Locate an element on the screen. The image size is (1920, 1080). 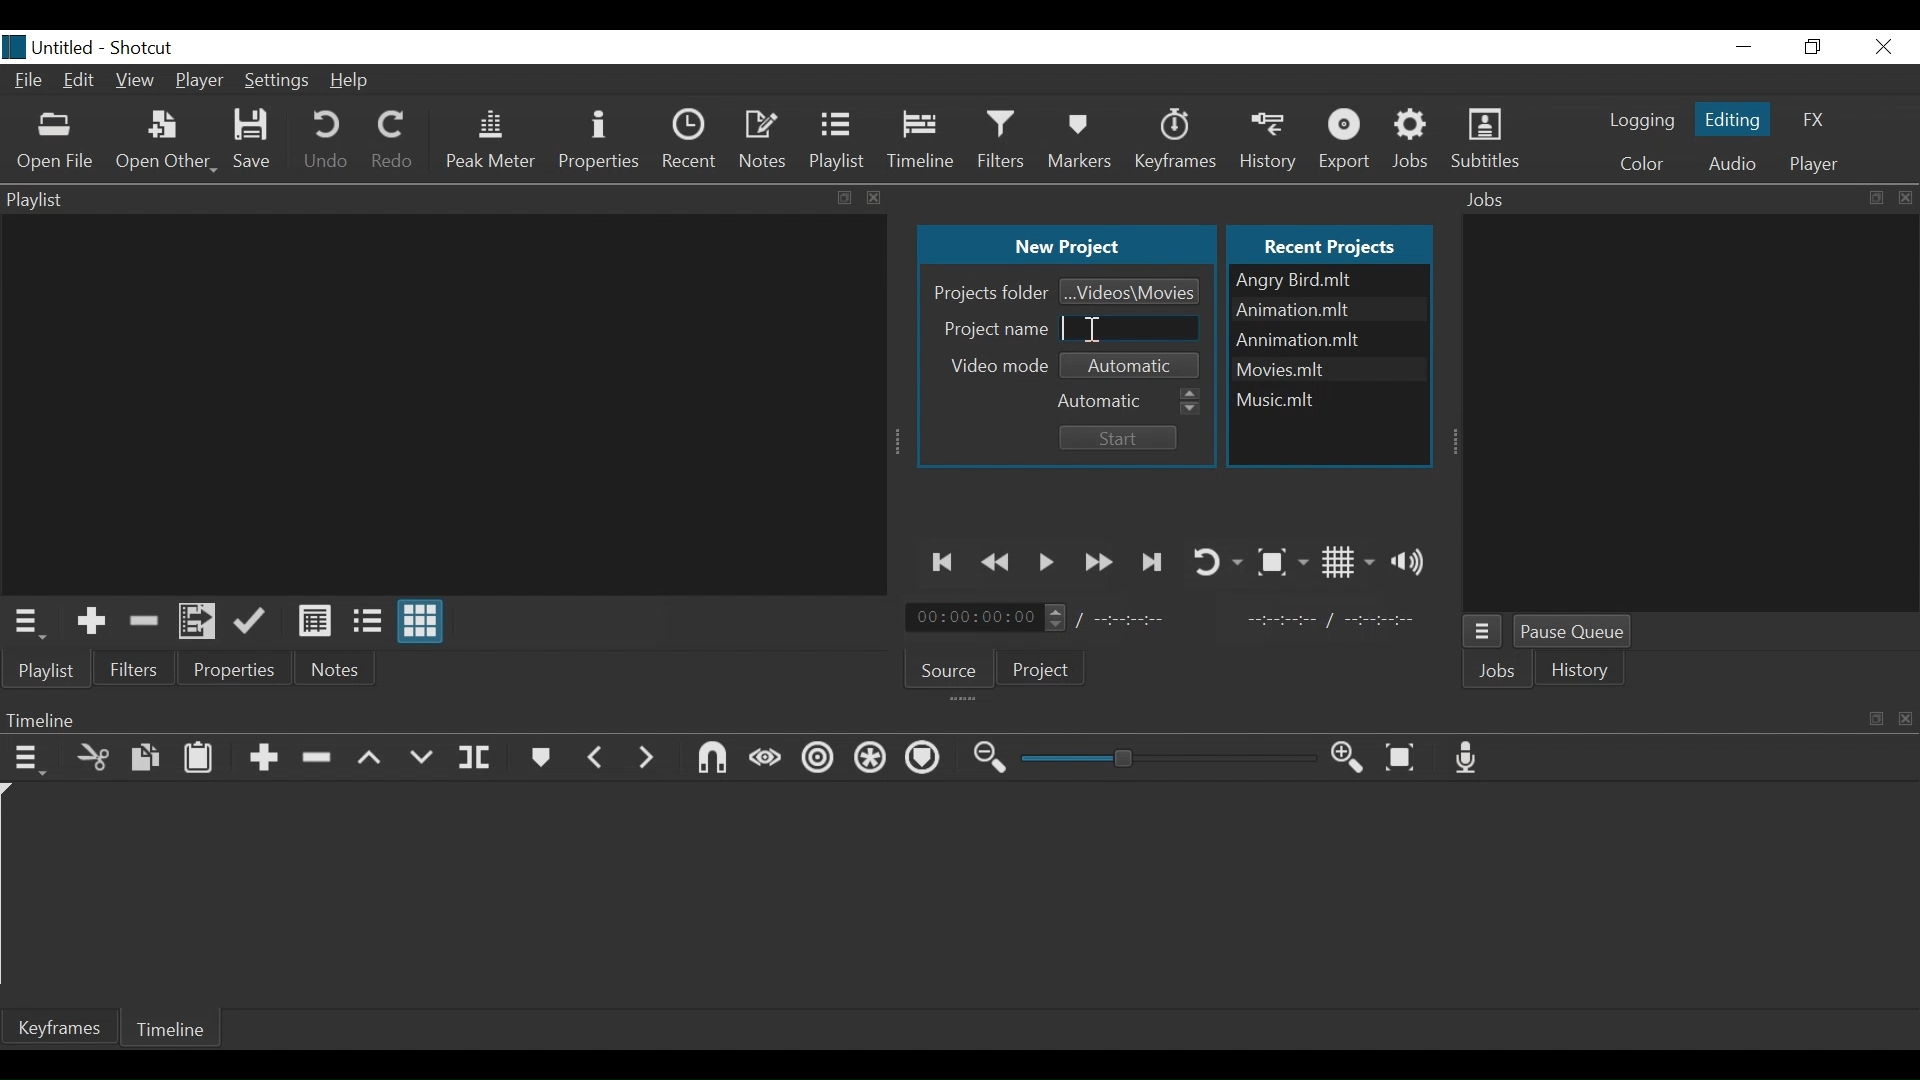
Next Marker is located at coordinates (647, 756).